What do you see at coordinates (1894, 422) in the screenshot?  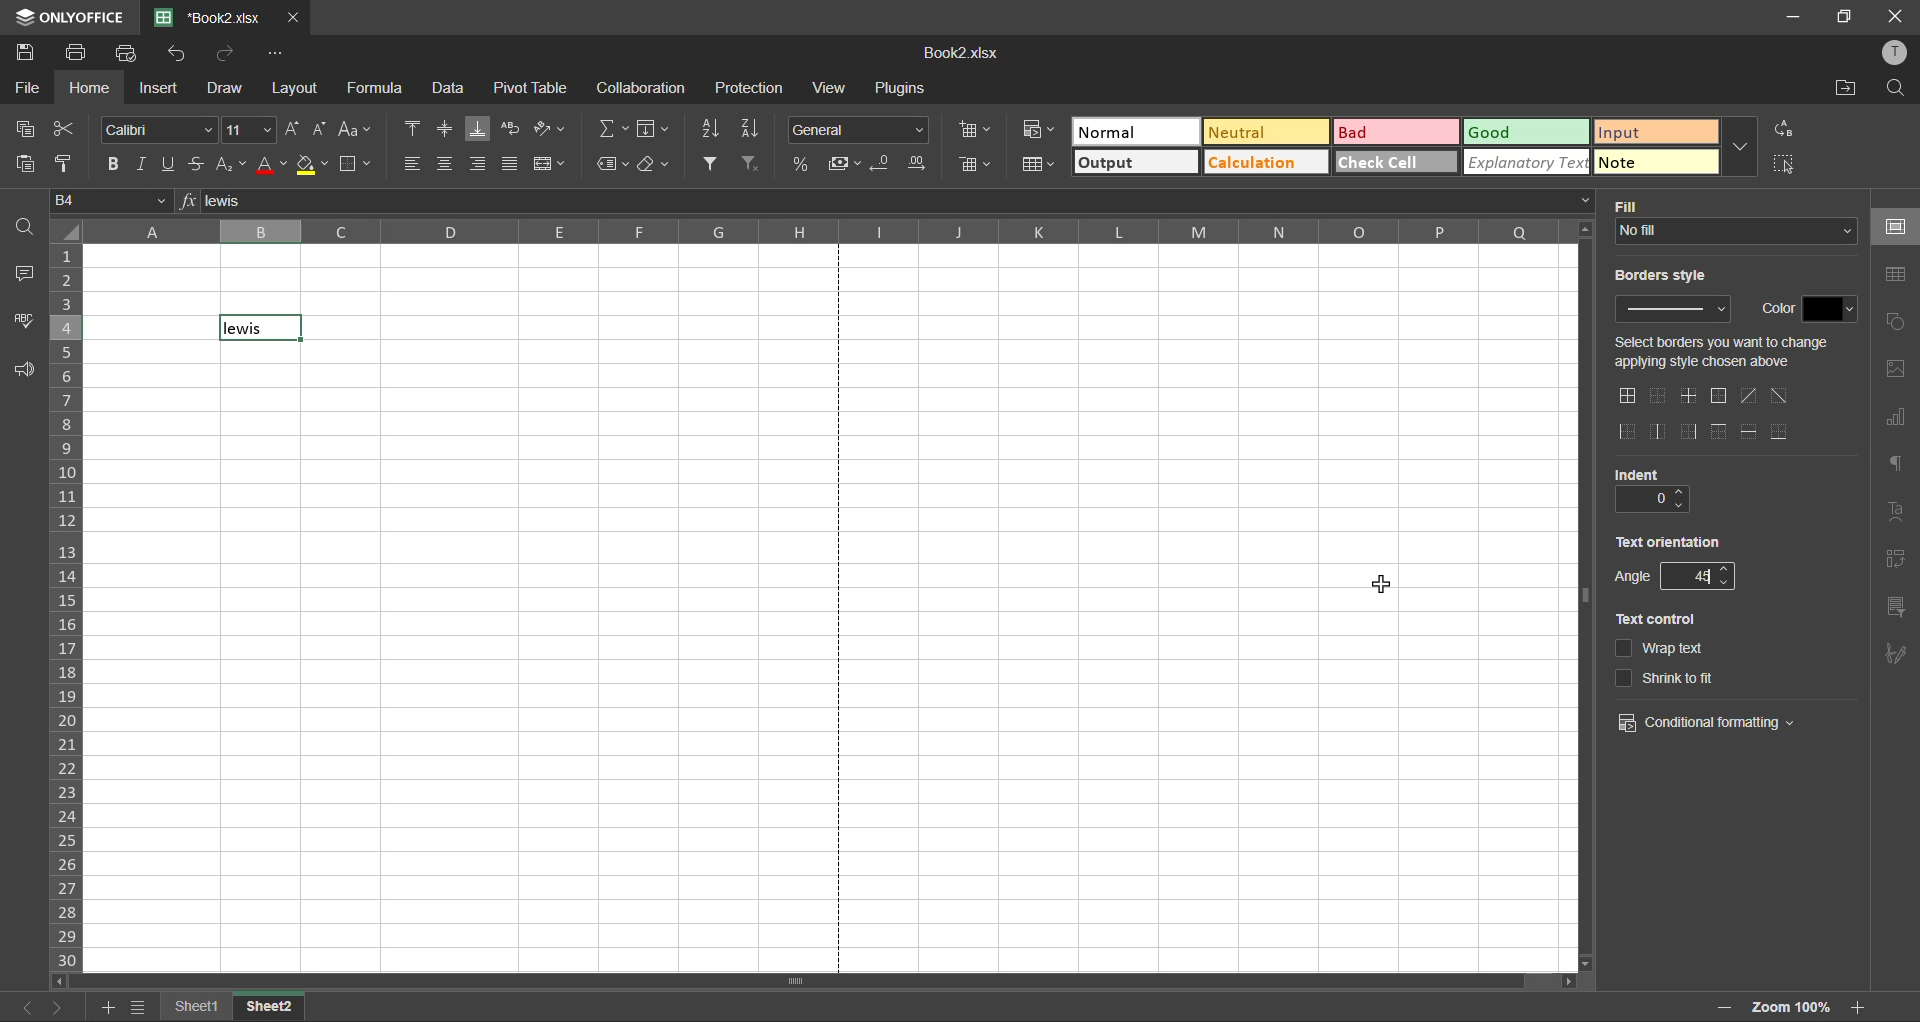 I see `charts` at bounding box center [1894, 422].